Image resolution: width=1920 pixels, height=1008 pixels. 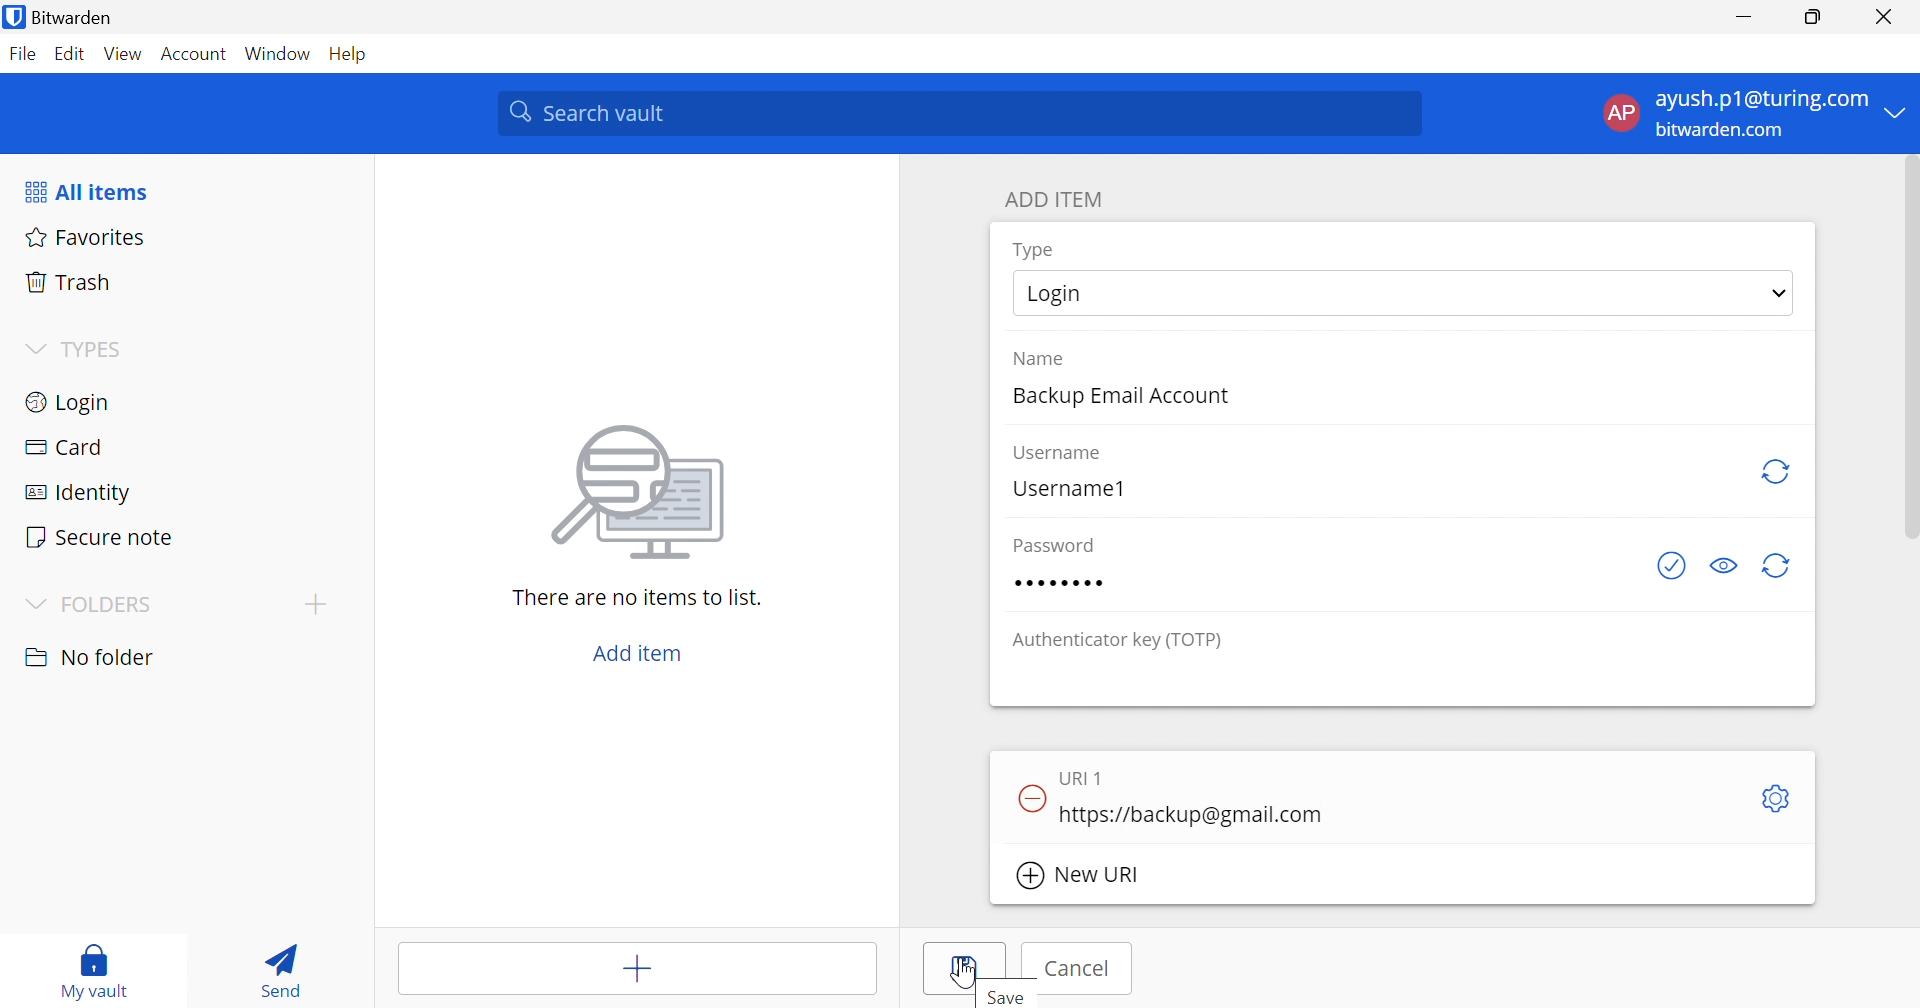 What do you see at coordinates (1192, 814) in the screenshot?
I see `https://backup@mail.com` at bounding box center [1192, 814].